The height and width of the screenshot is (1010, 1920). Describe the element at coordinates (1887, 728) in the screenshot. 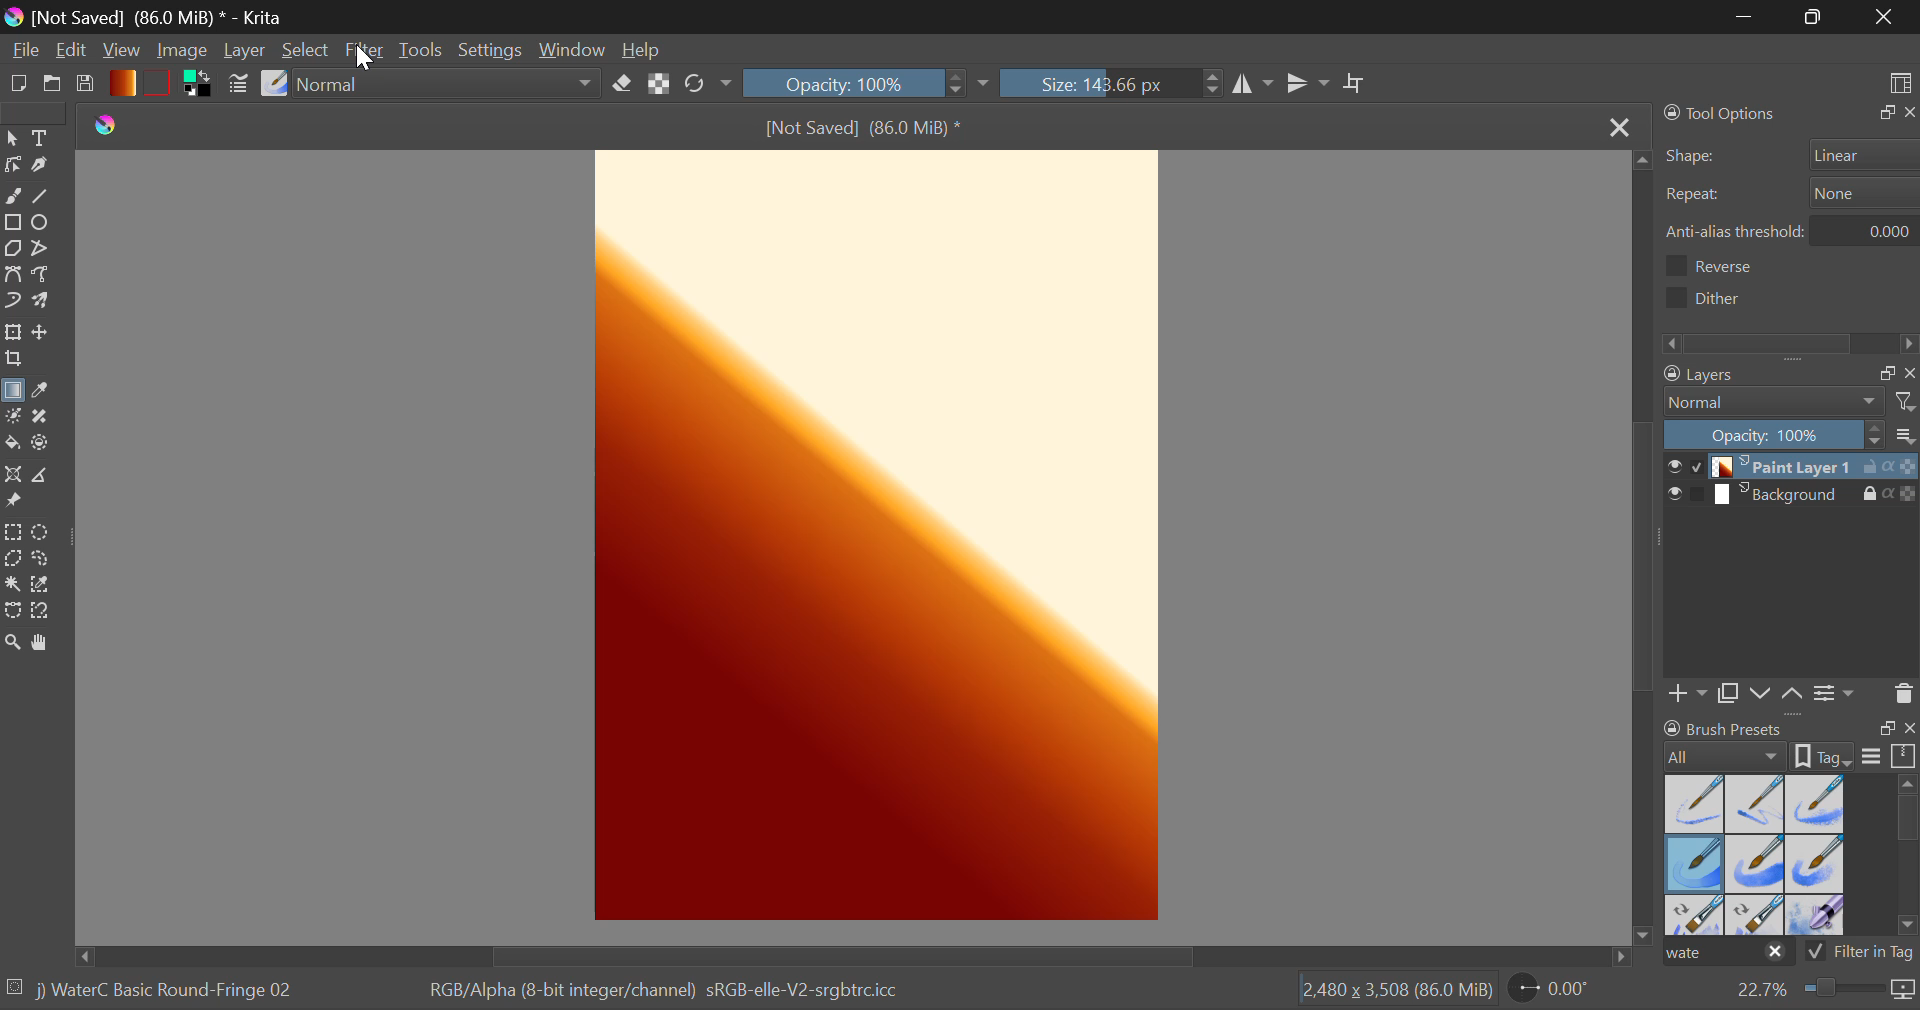

I see `expand` at that location.